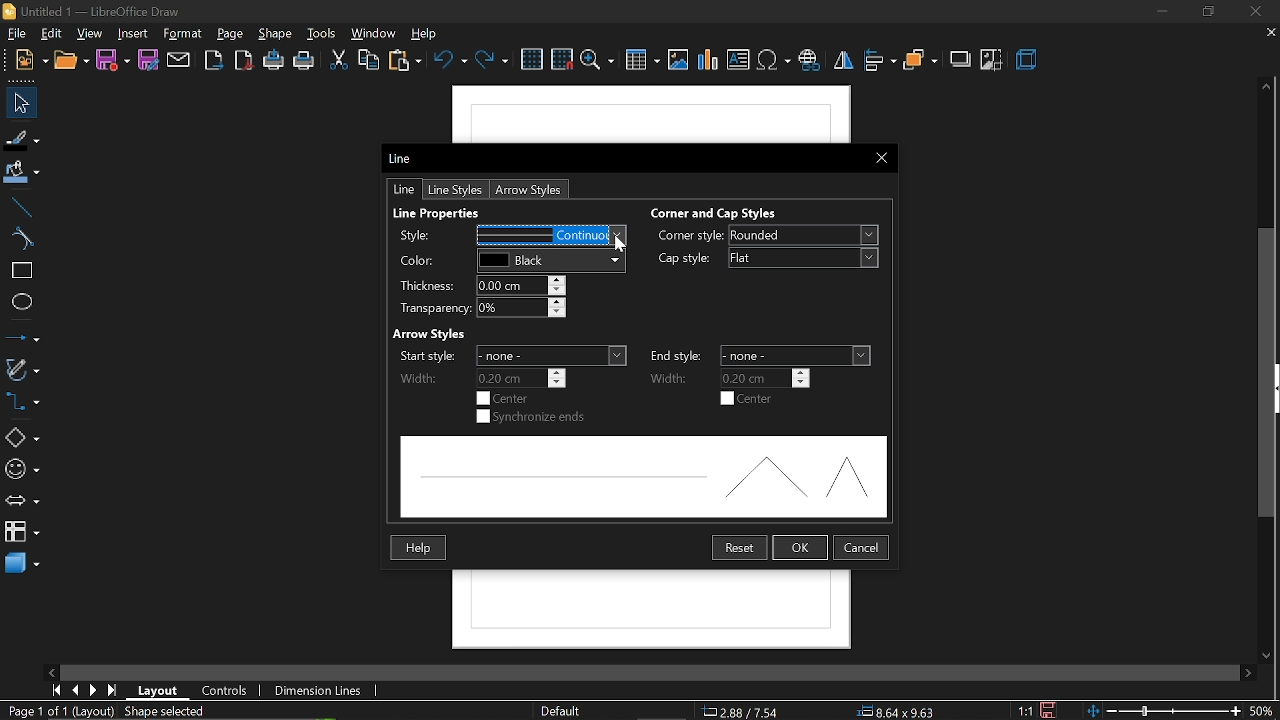  What do you see at coordinates (642, 60) in the screenshot?
I see `insert table` at bounding box center [642, 60].